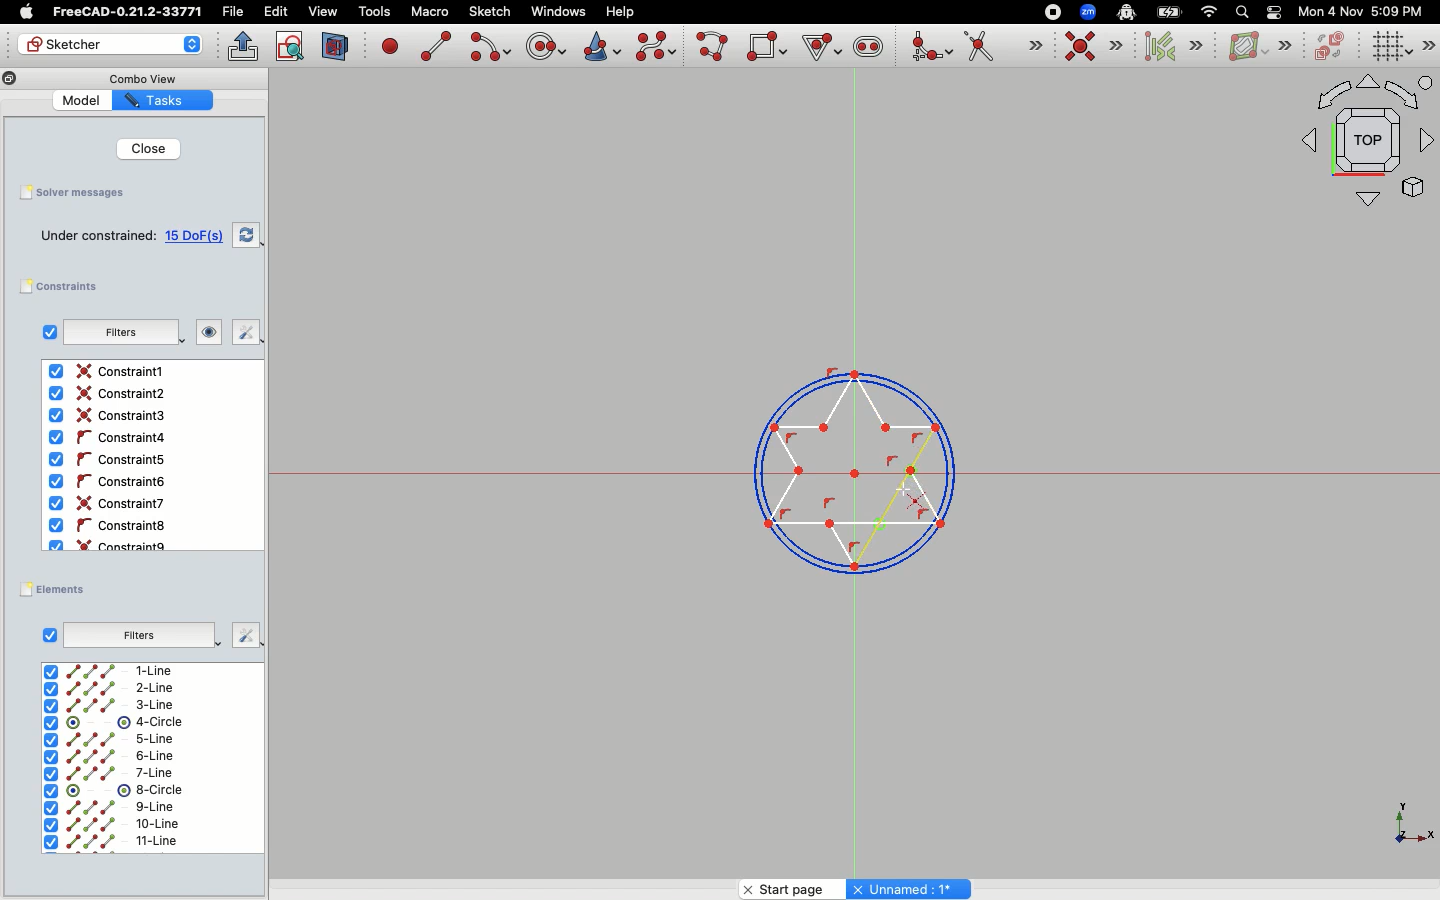  What do you see at coordinates (98, 45) in the screenshot?
I see `Sketcher` at bounding box center [98, 45].